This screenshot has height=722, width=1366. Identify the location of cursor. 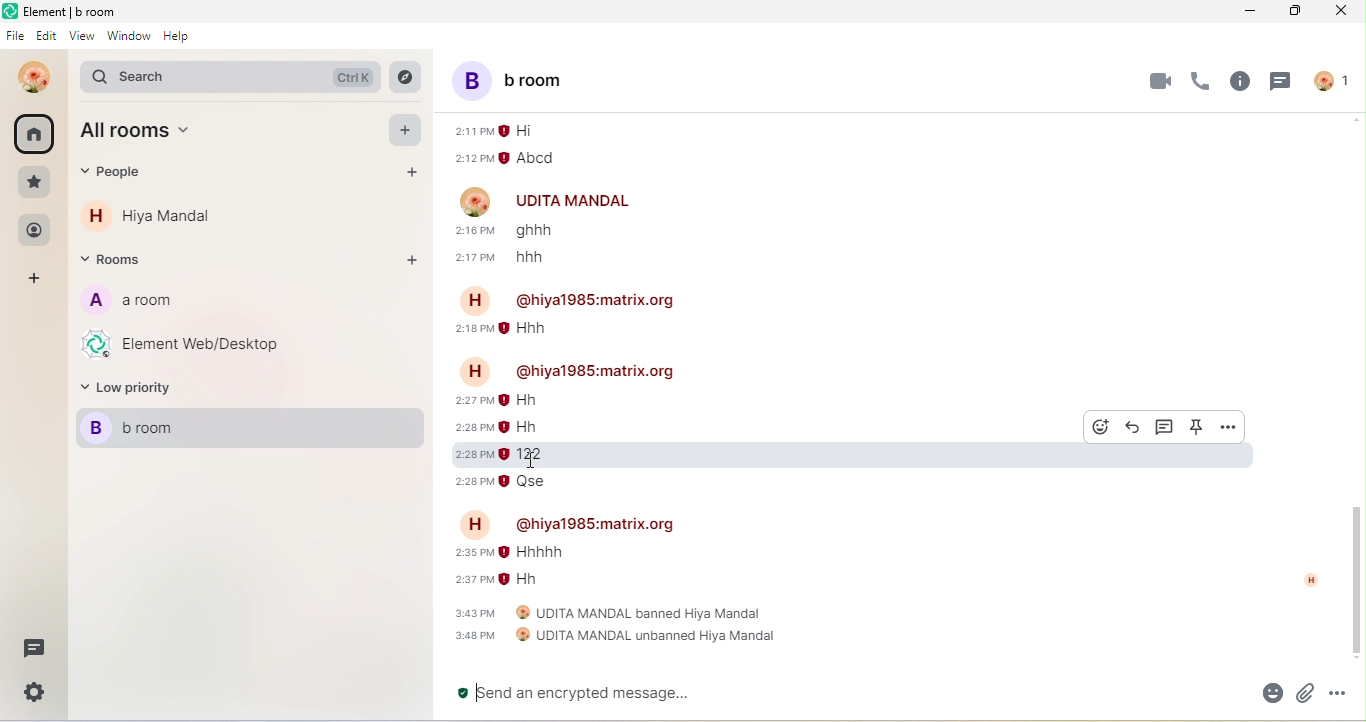
(538, 460).